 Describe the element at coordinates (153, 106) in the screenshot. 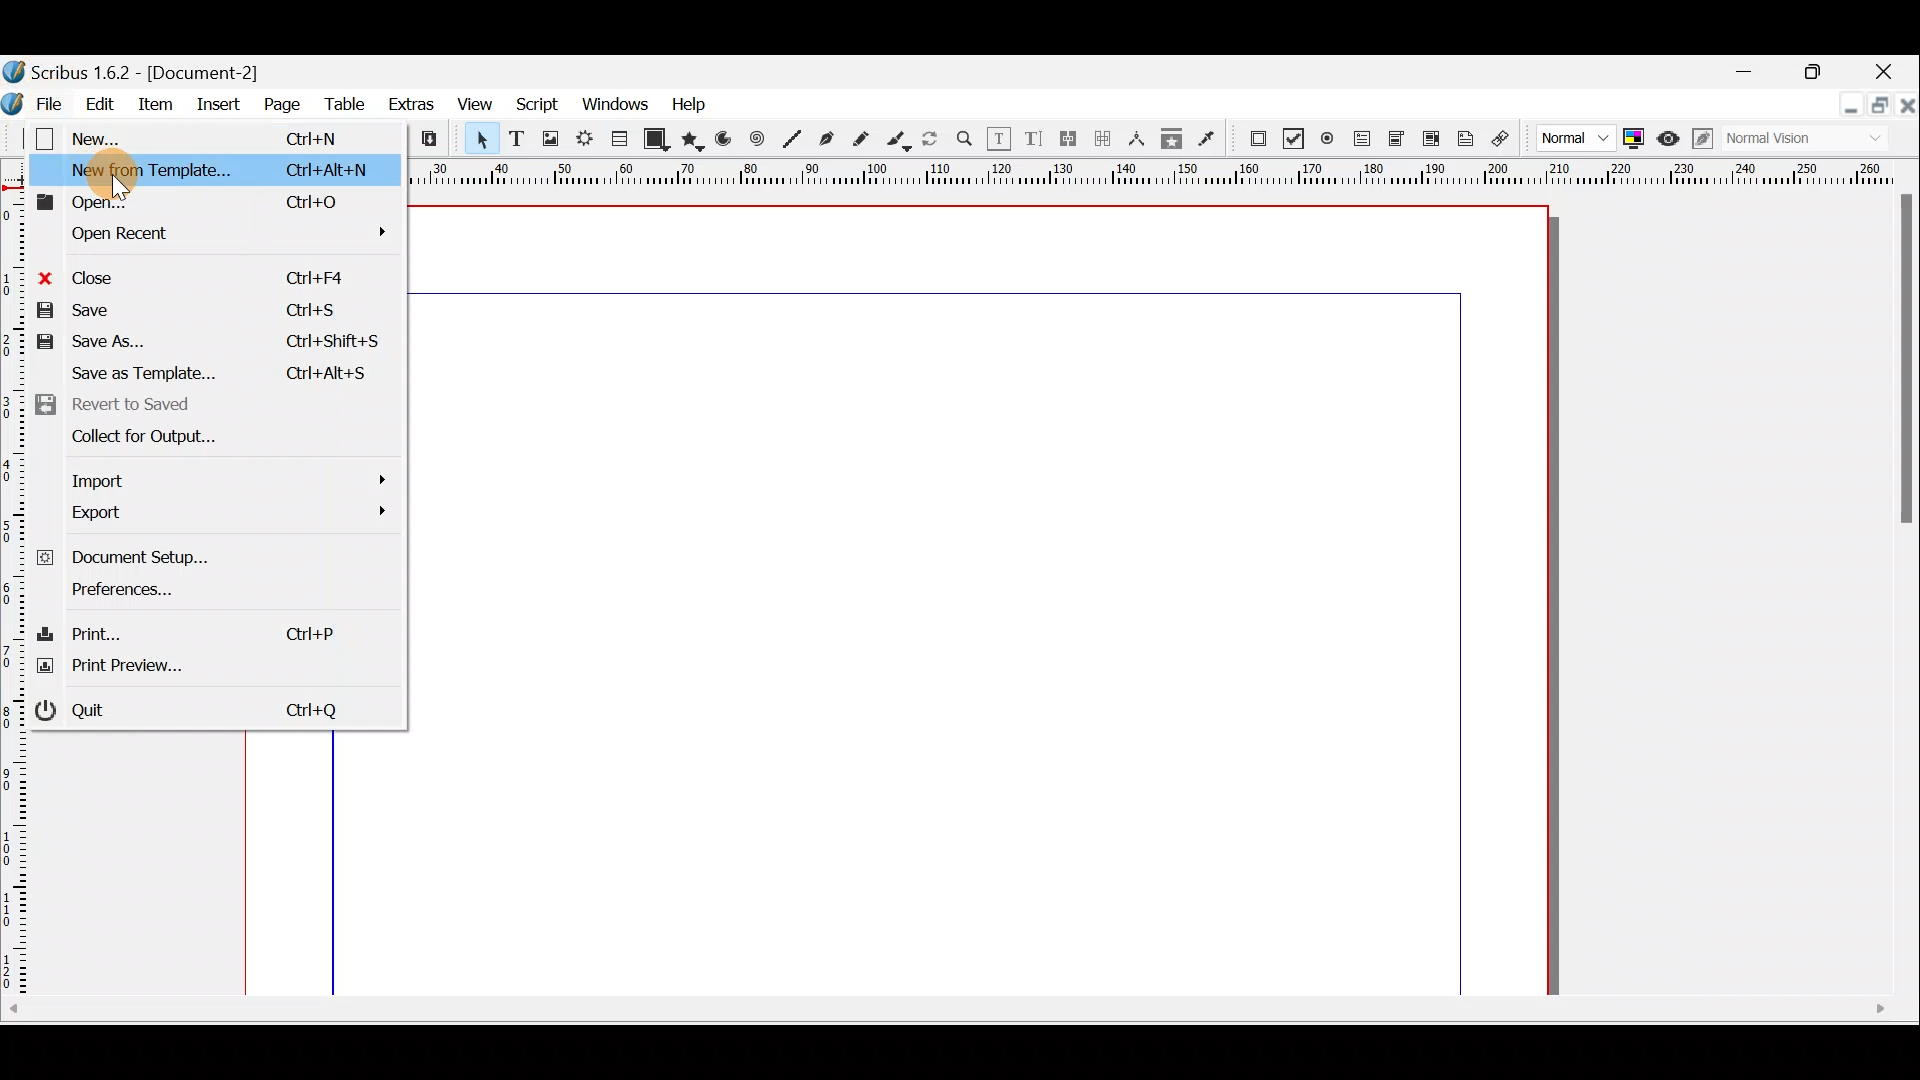

I see `Item` at that location.